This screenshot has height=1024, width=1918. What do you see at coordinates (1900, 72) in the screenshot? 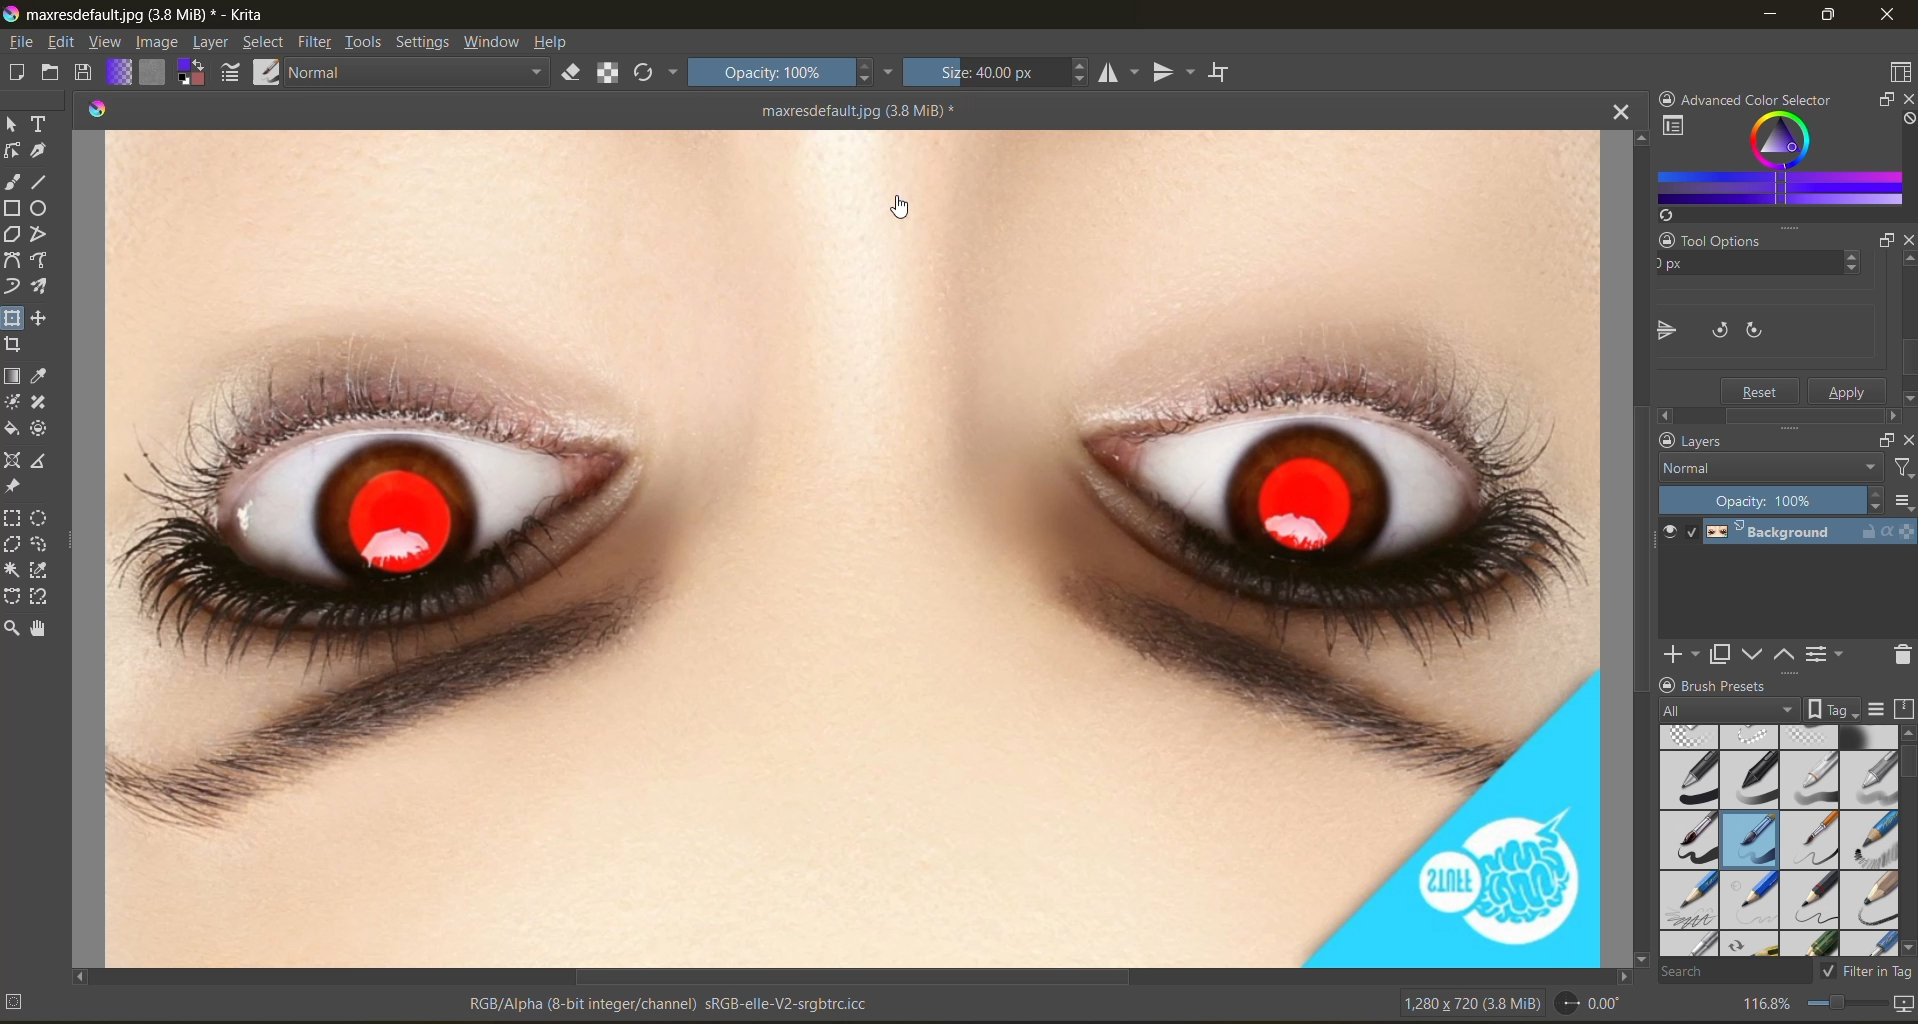
I see `choose workspace` at bounding box center [1900, 72].